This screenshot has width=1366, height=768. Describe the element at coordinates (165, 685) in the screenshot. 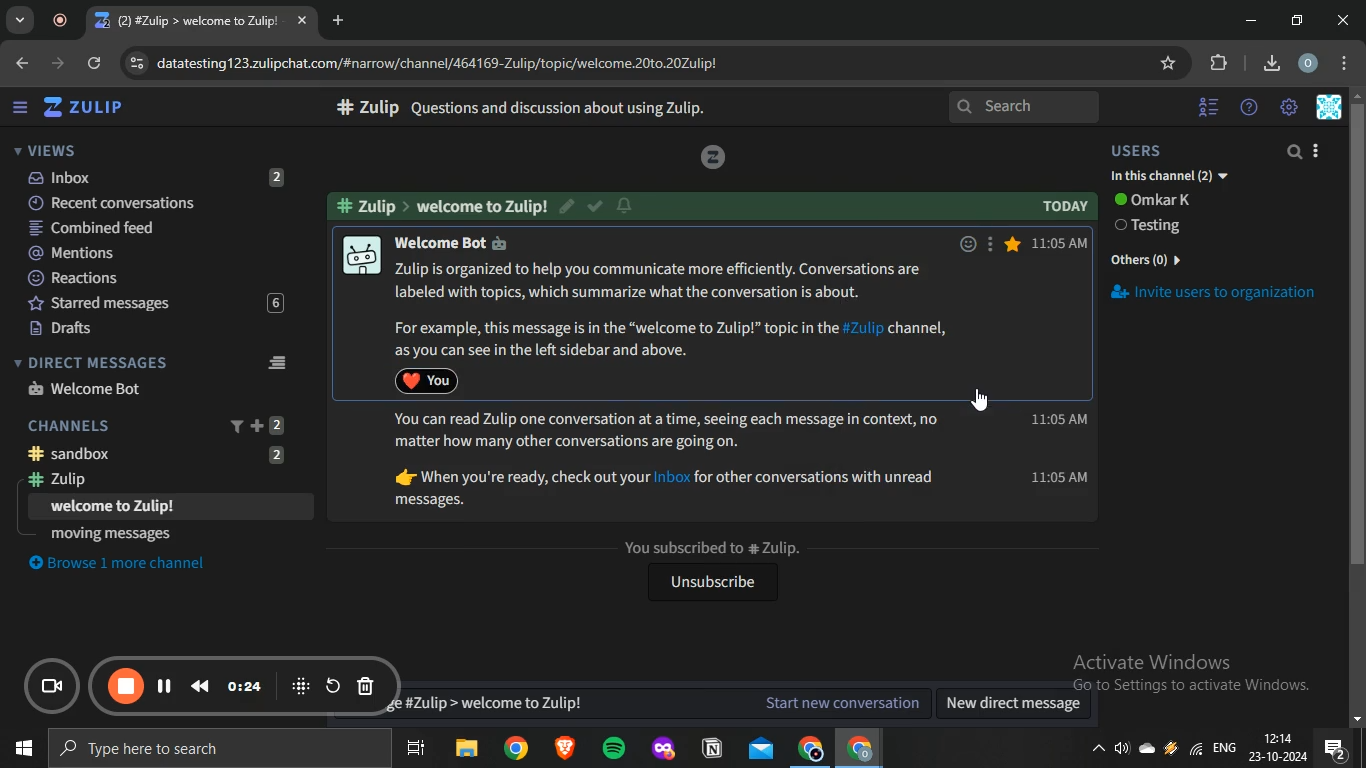

I see `play recording` at that location.